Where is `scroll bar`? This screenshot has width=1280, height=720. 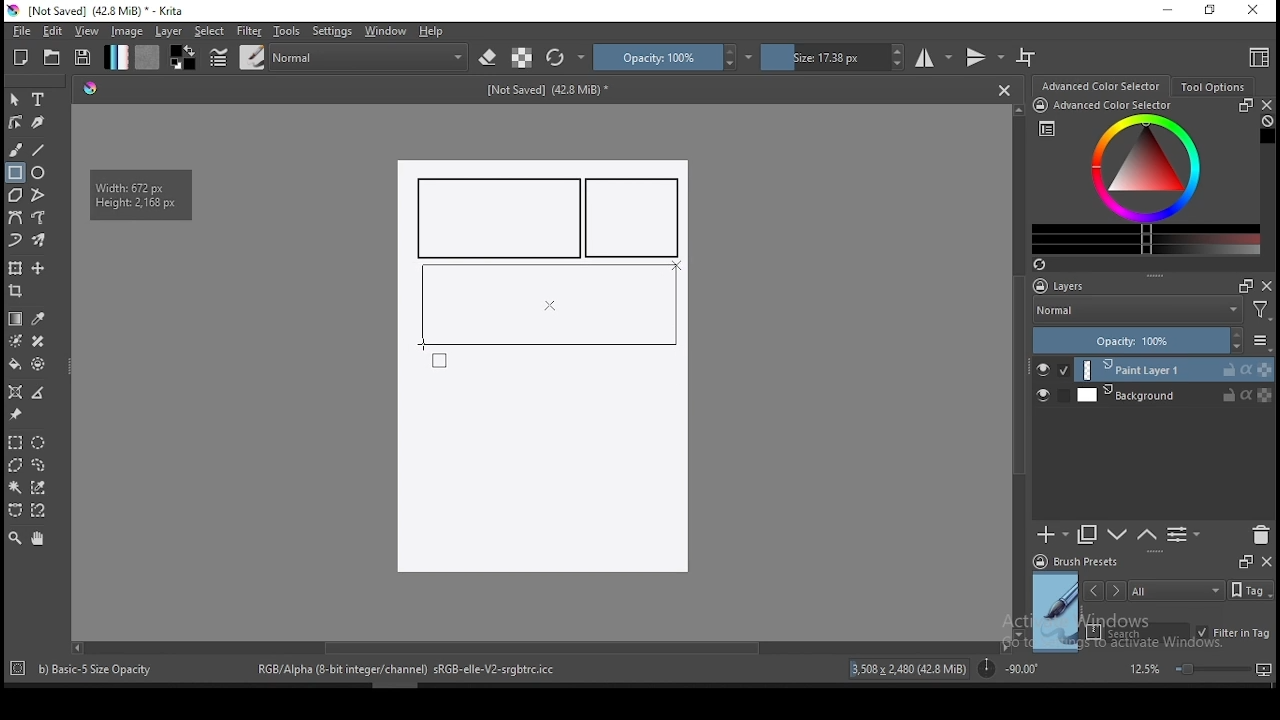 scroll bar is located at coordinates (1020, 370).